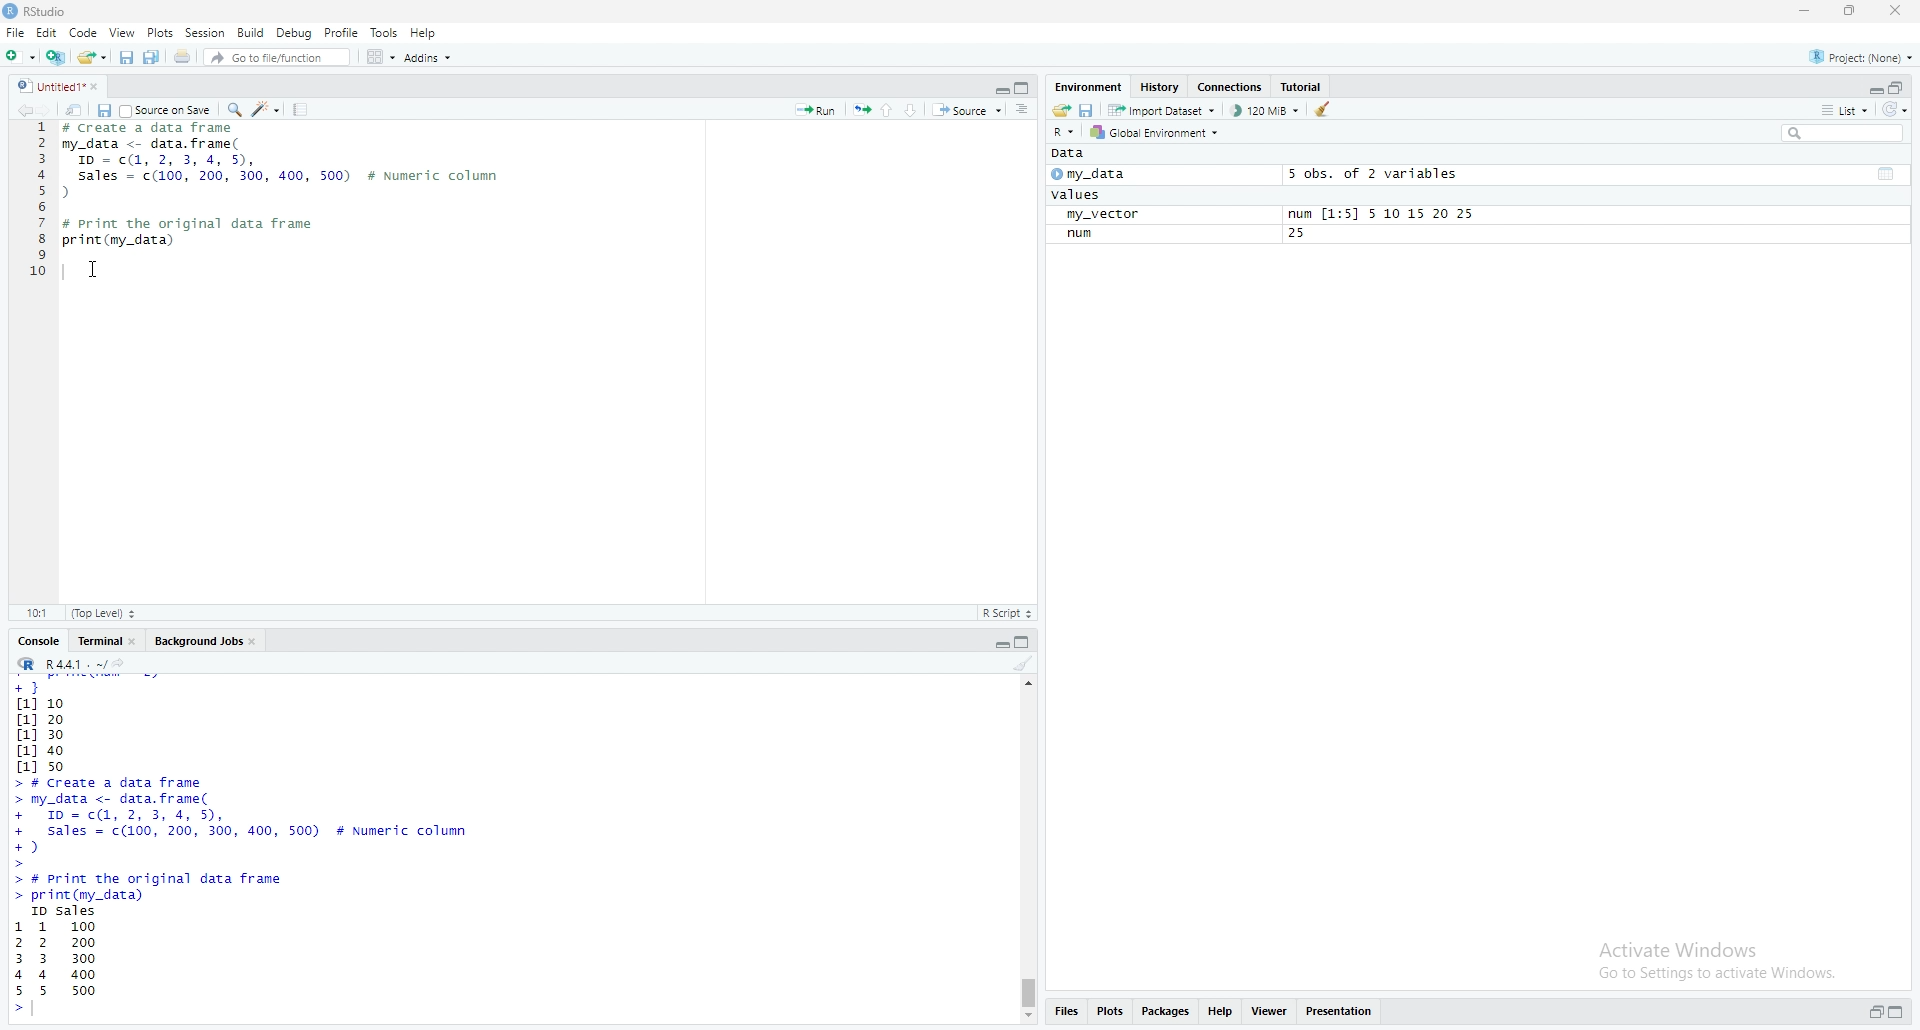  Describe the element at coordinates (251, 32) in the screenshot. I see `Build` at that location.